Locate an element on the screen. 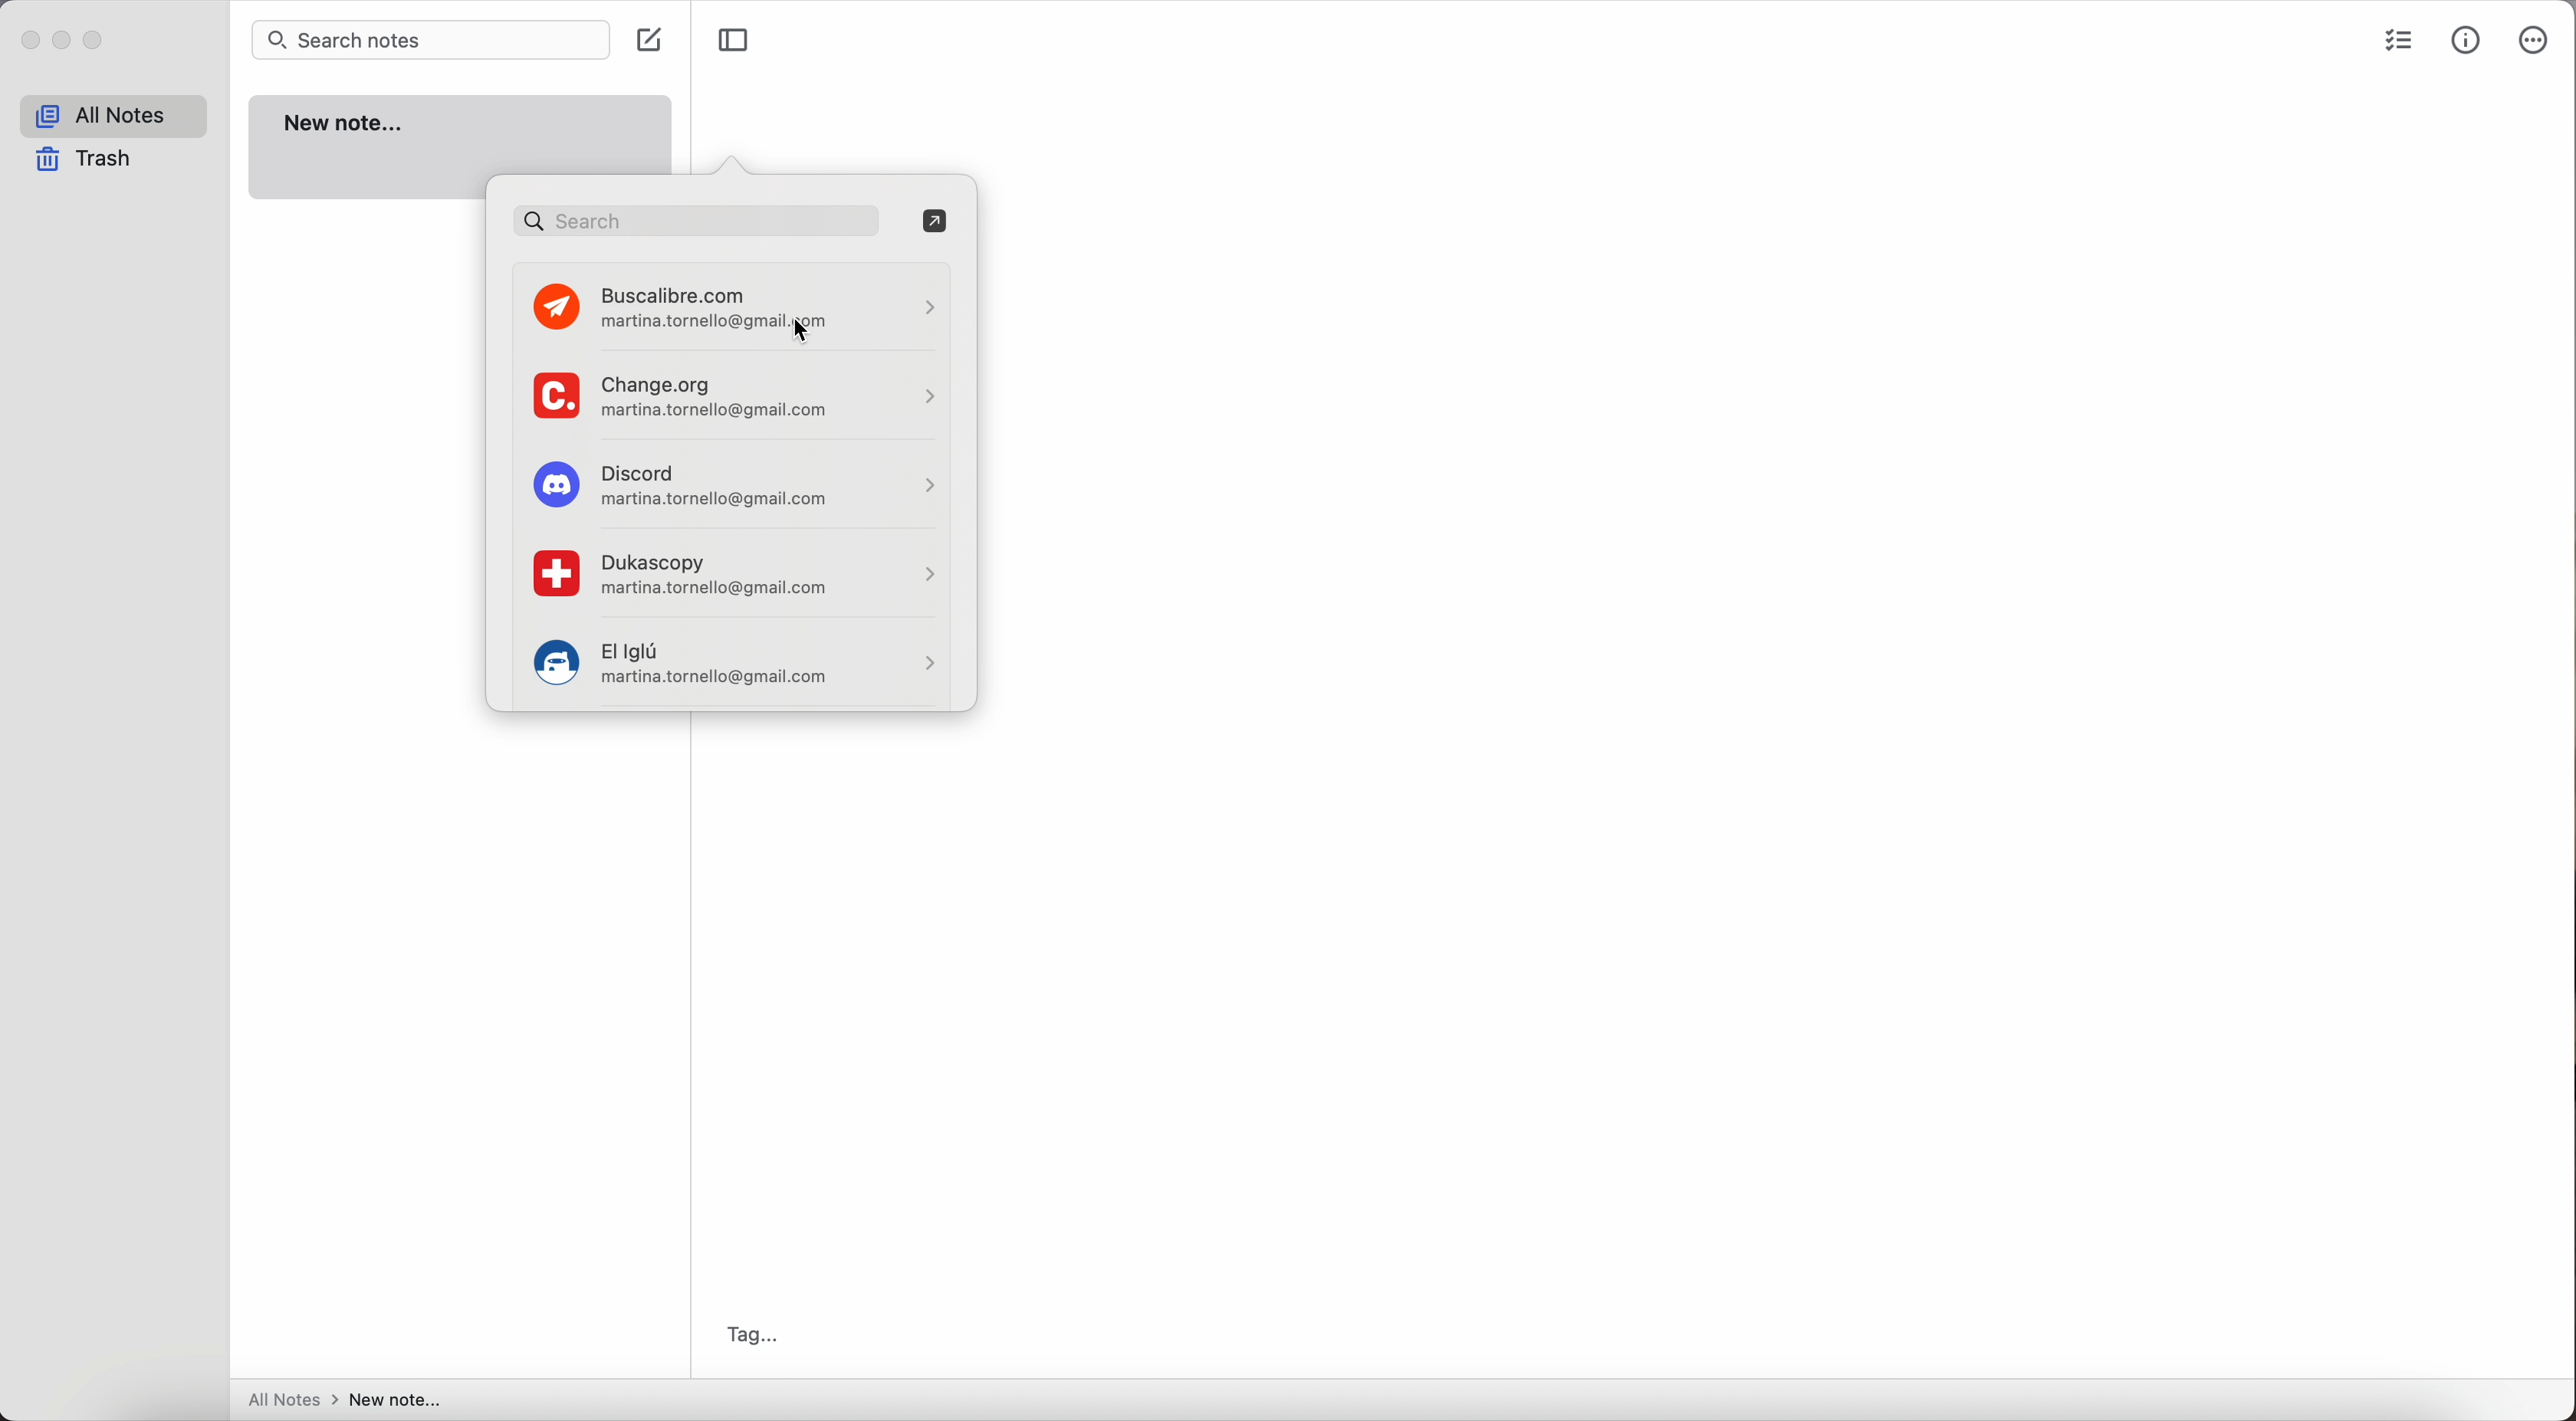  more options is located at coordinates (2536, 42).